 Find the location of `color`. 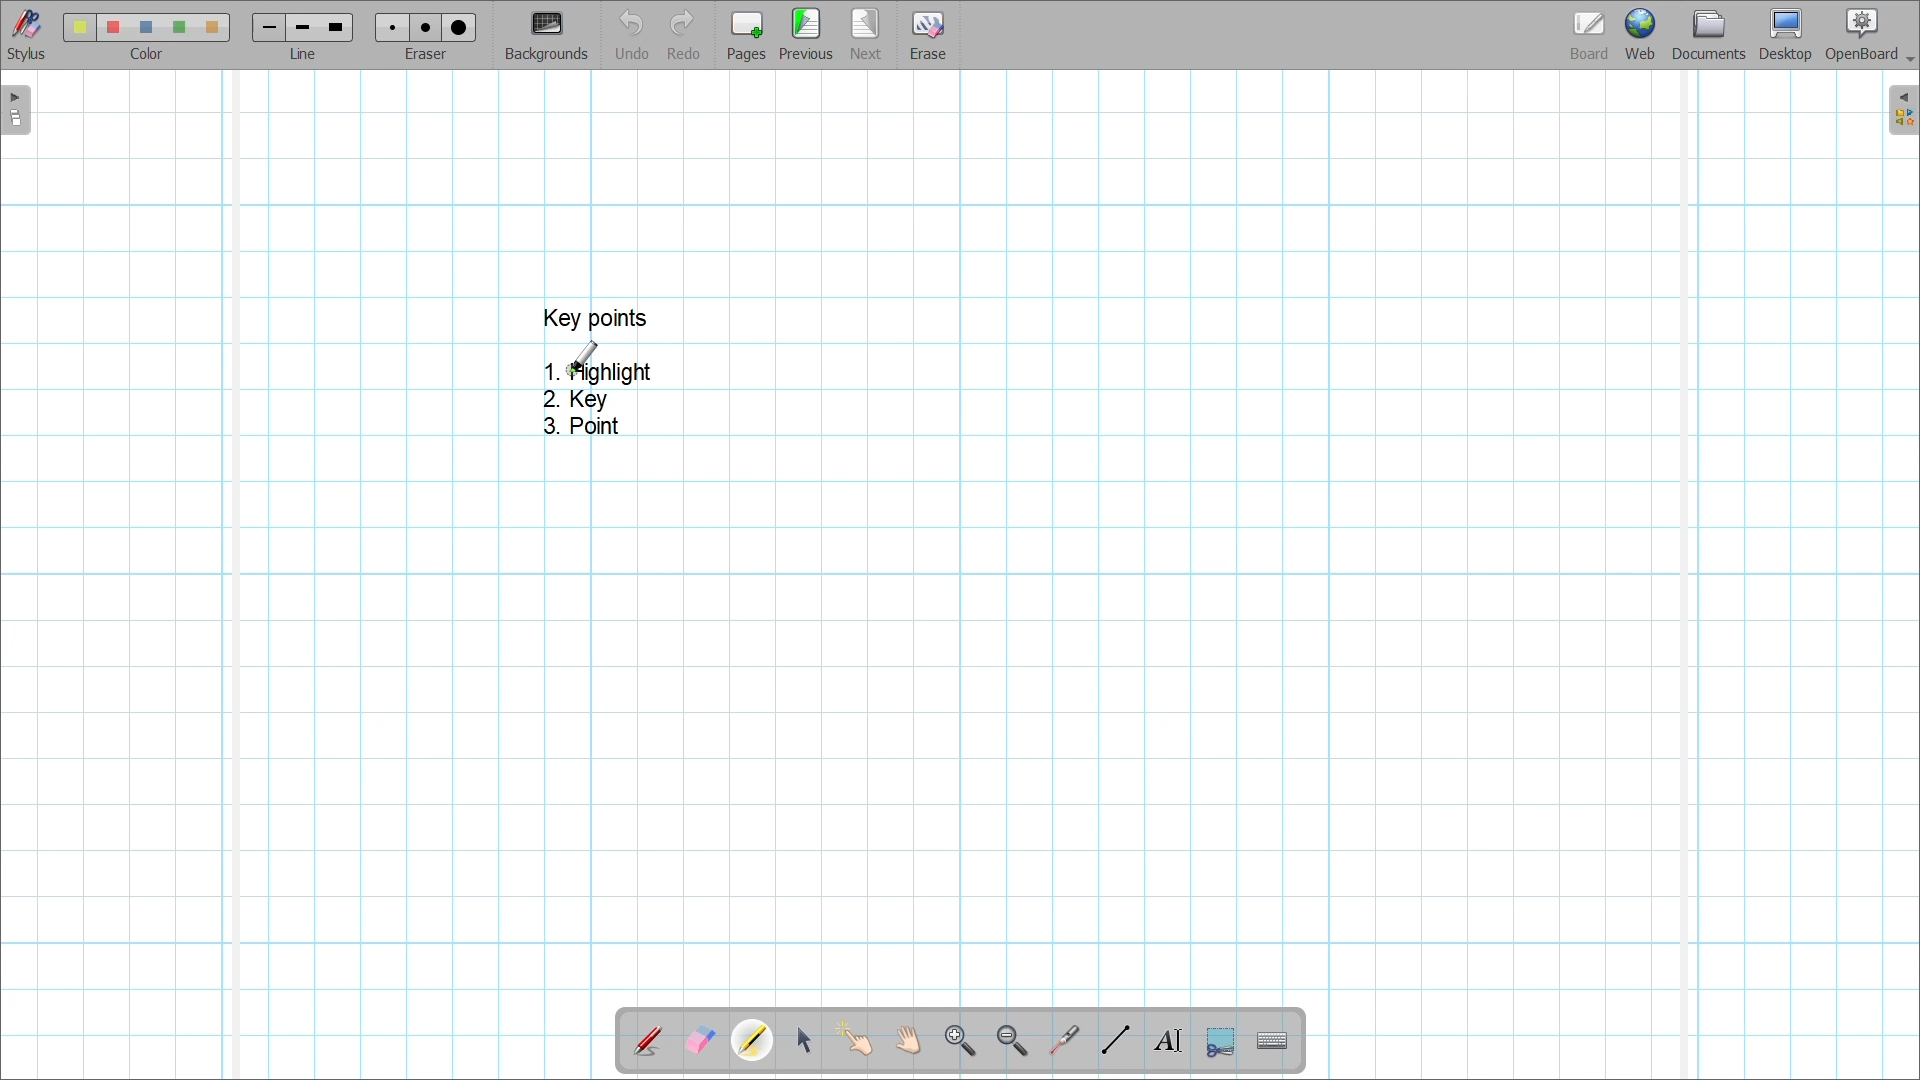

color is located at coordinates (142, 54).